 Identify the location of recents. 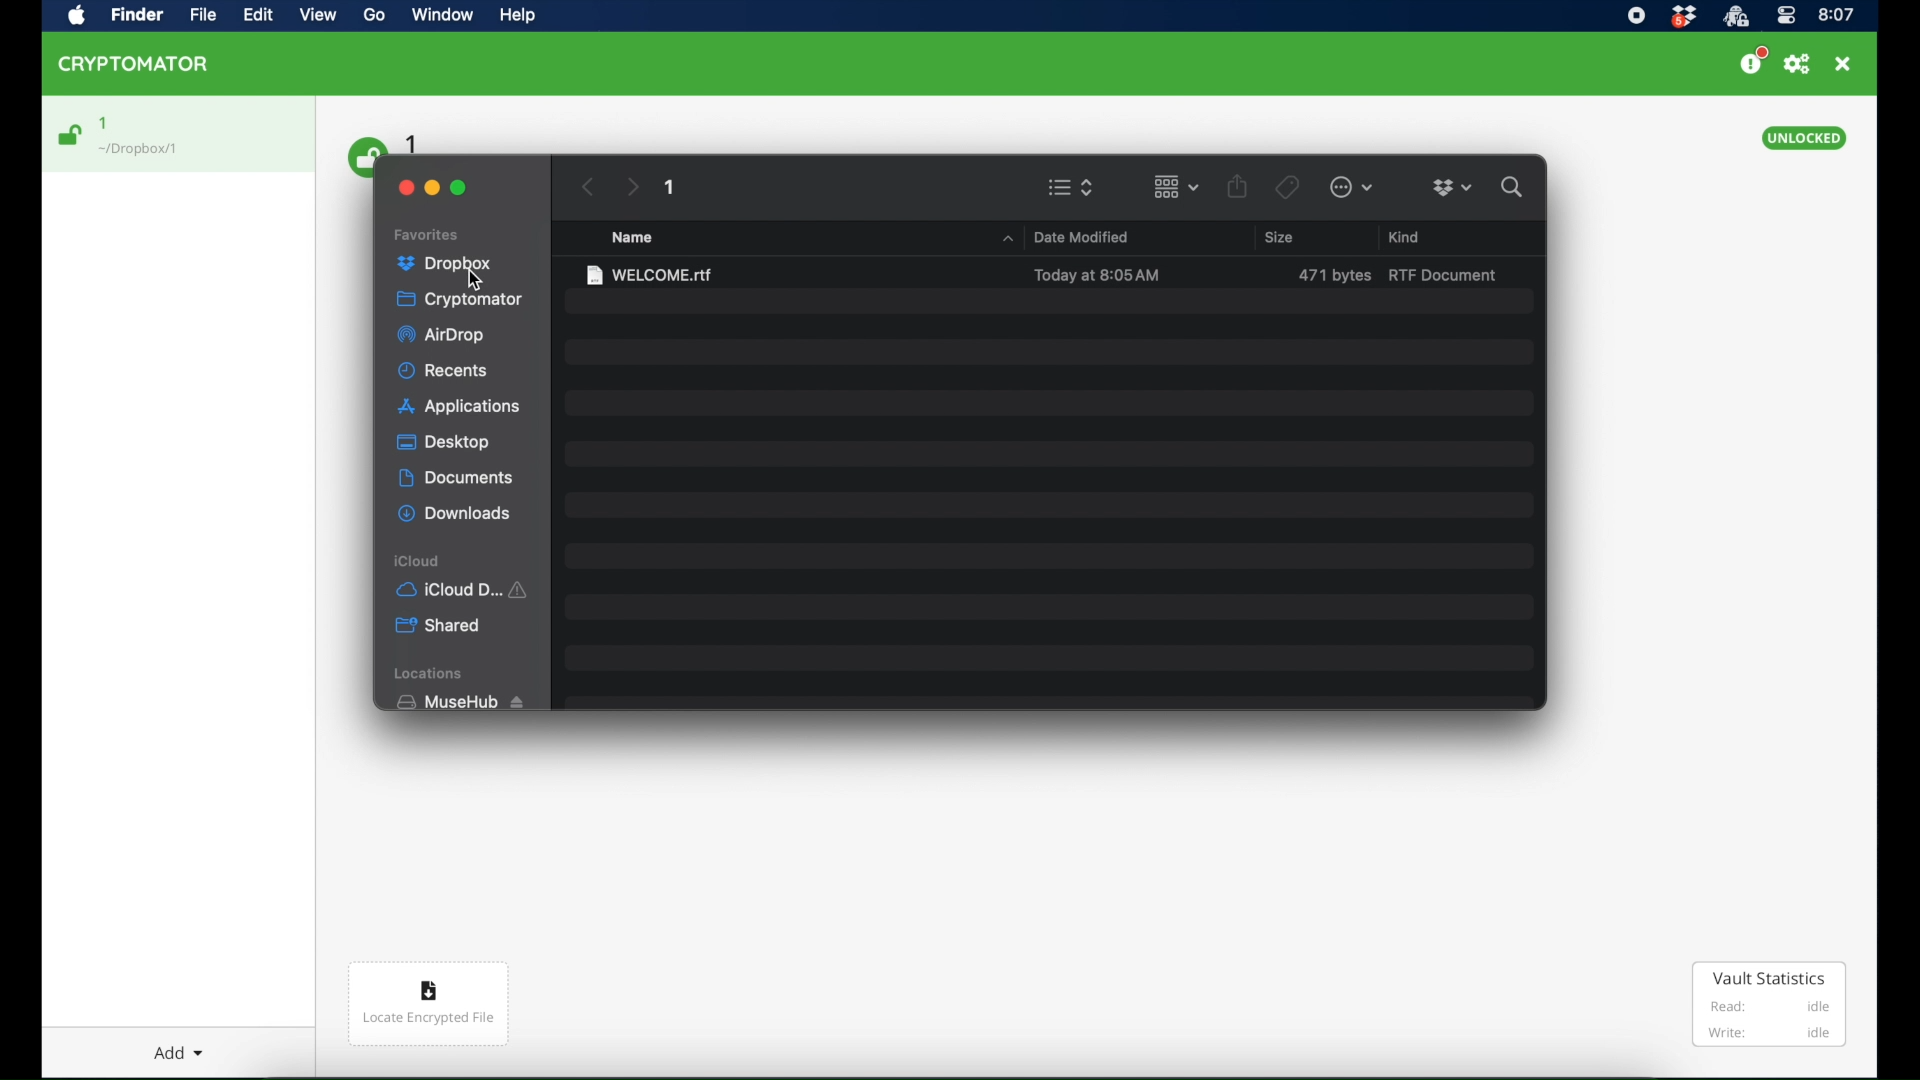
(444, 371).